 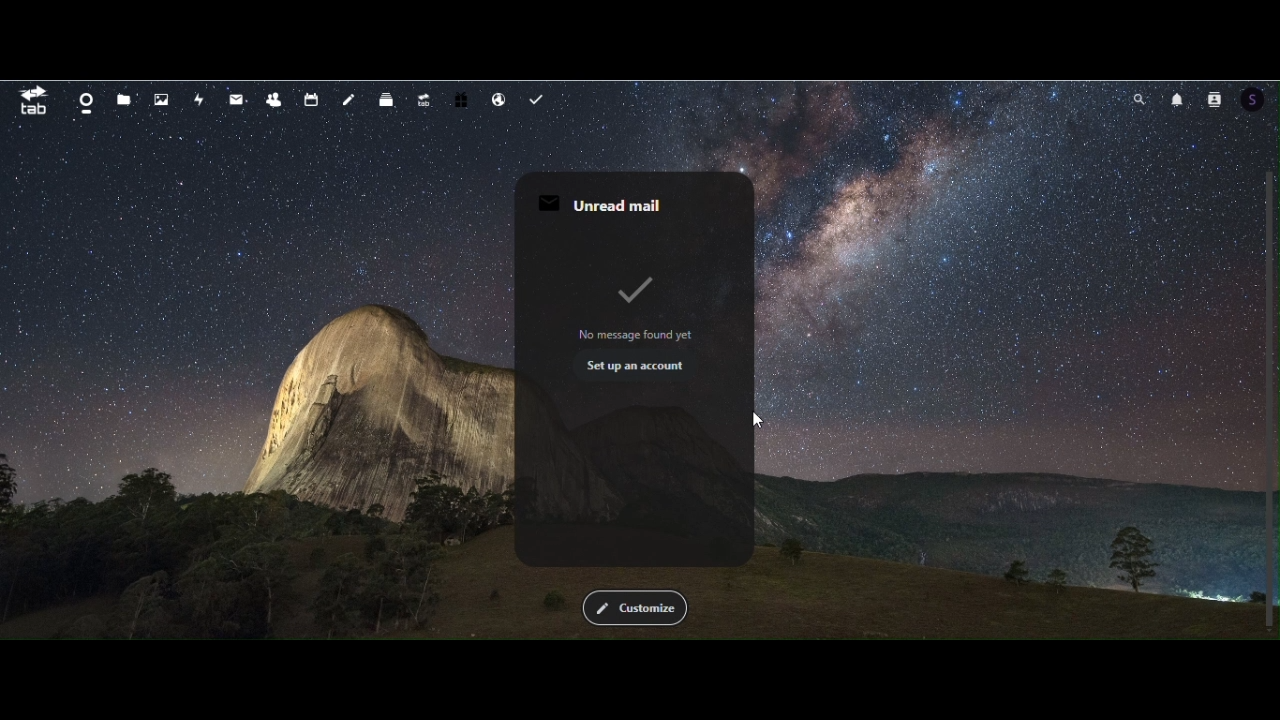 What do you see at coordinates (1138, 97) in the screenshot?
I see `search` at bounding box center [1138, 97].